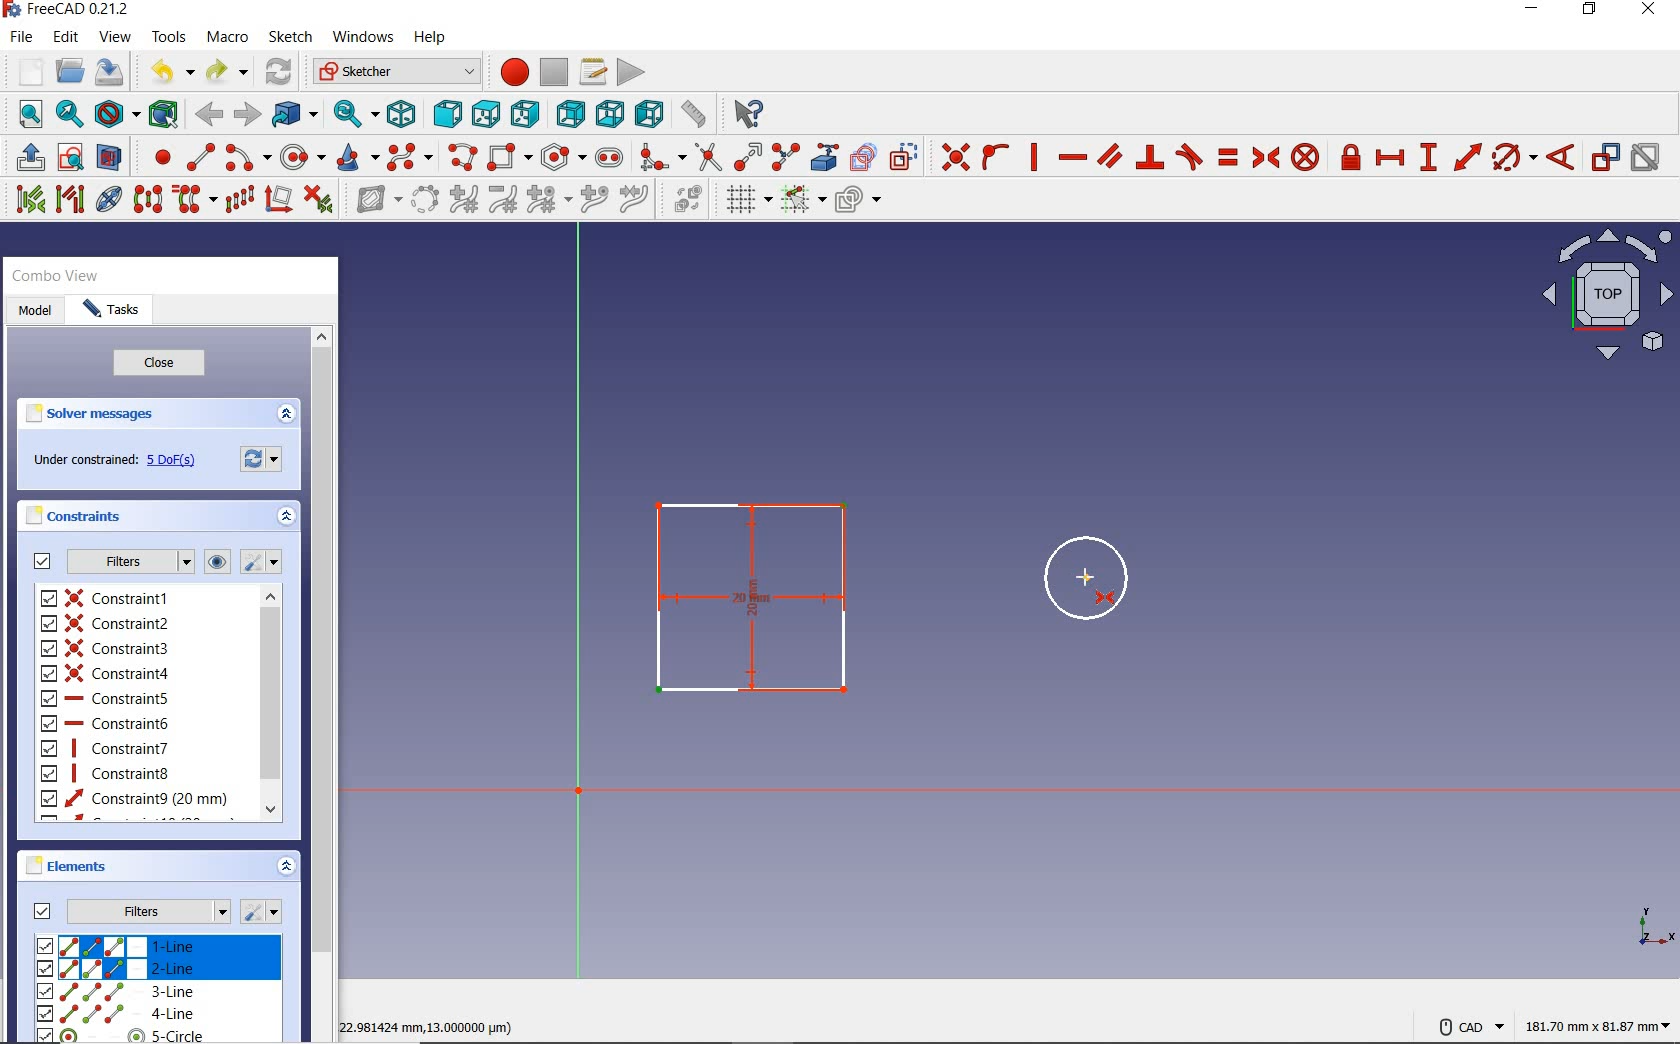 The image size is (1680, 1044). I want to click on isometric, so click(402, 116).